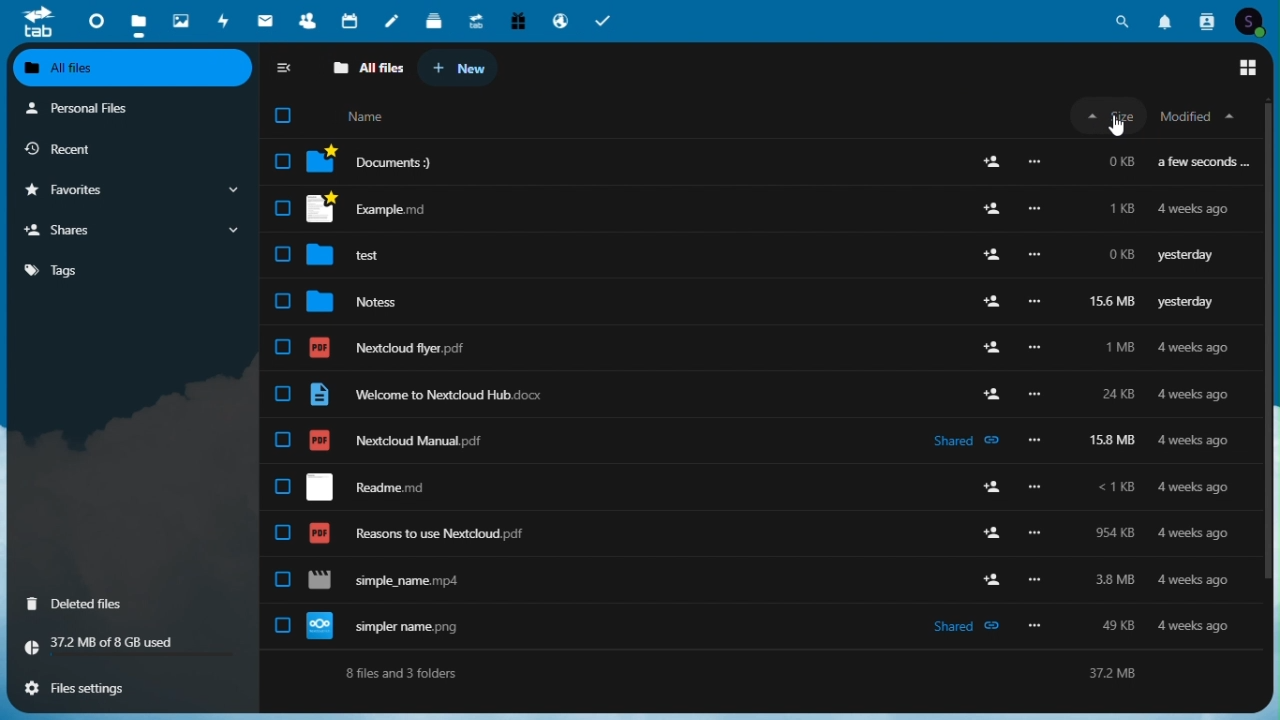  Describe the element at coordinates (371, 115) in the screenshot. I see `name` at that location.